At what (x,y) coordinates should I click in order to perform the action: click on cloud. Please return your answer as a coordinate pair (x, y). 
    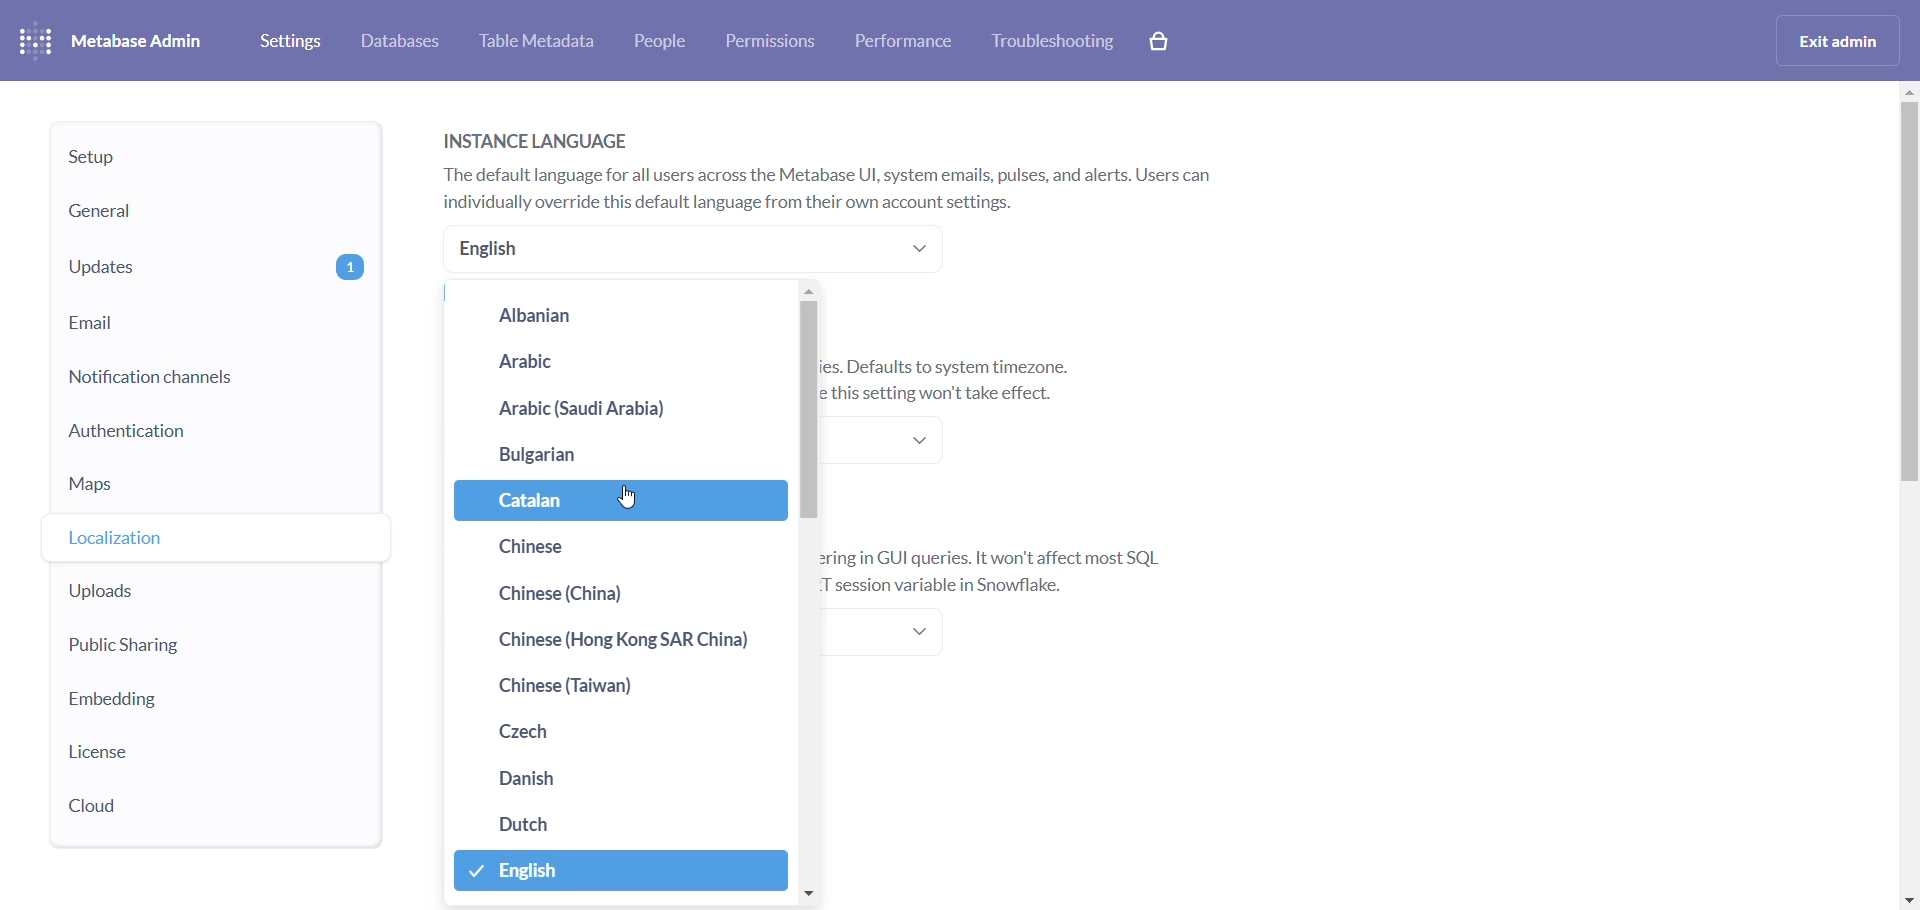
    Looking at the image, I should click on (190, 801).